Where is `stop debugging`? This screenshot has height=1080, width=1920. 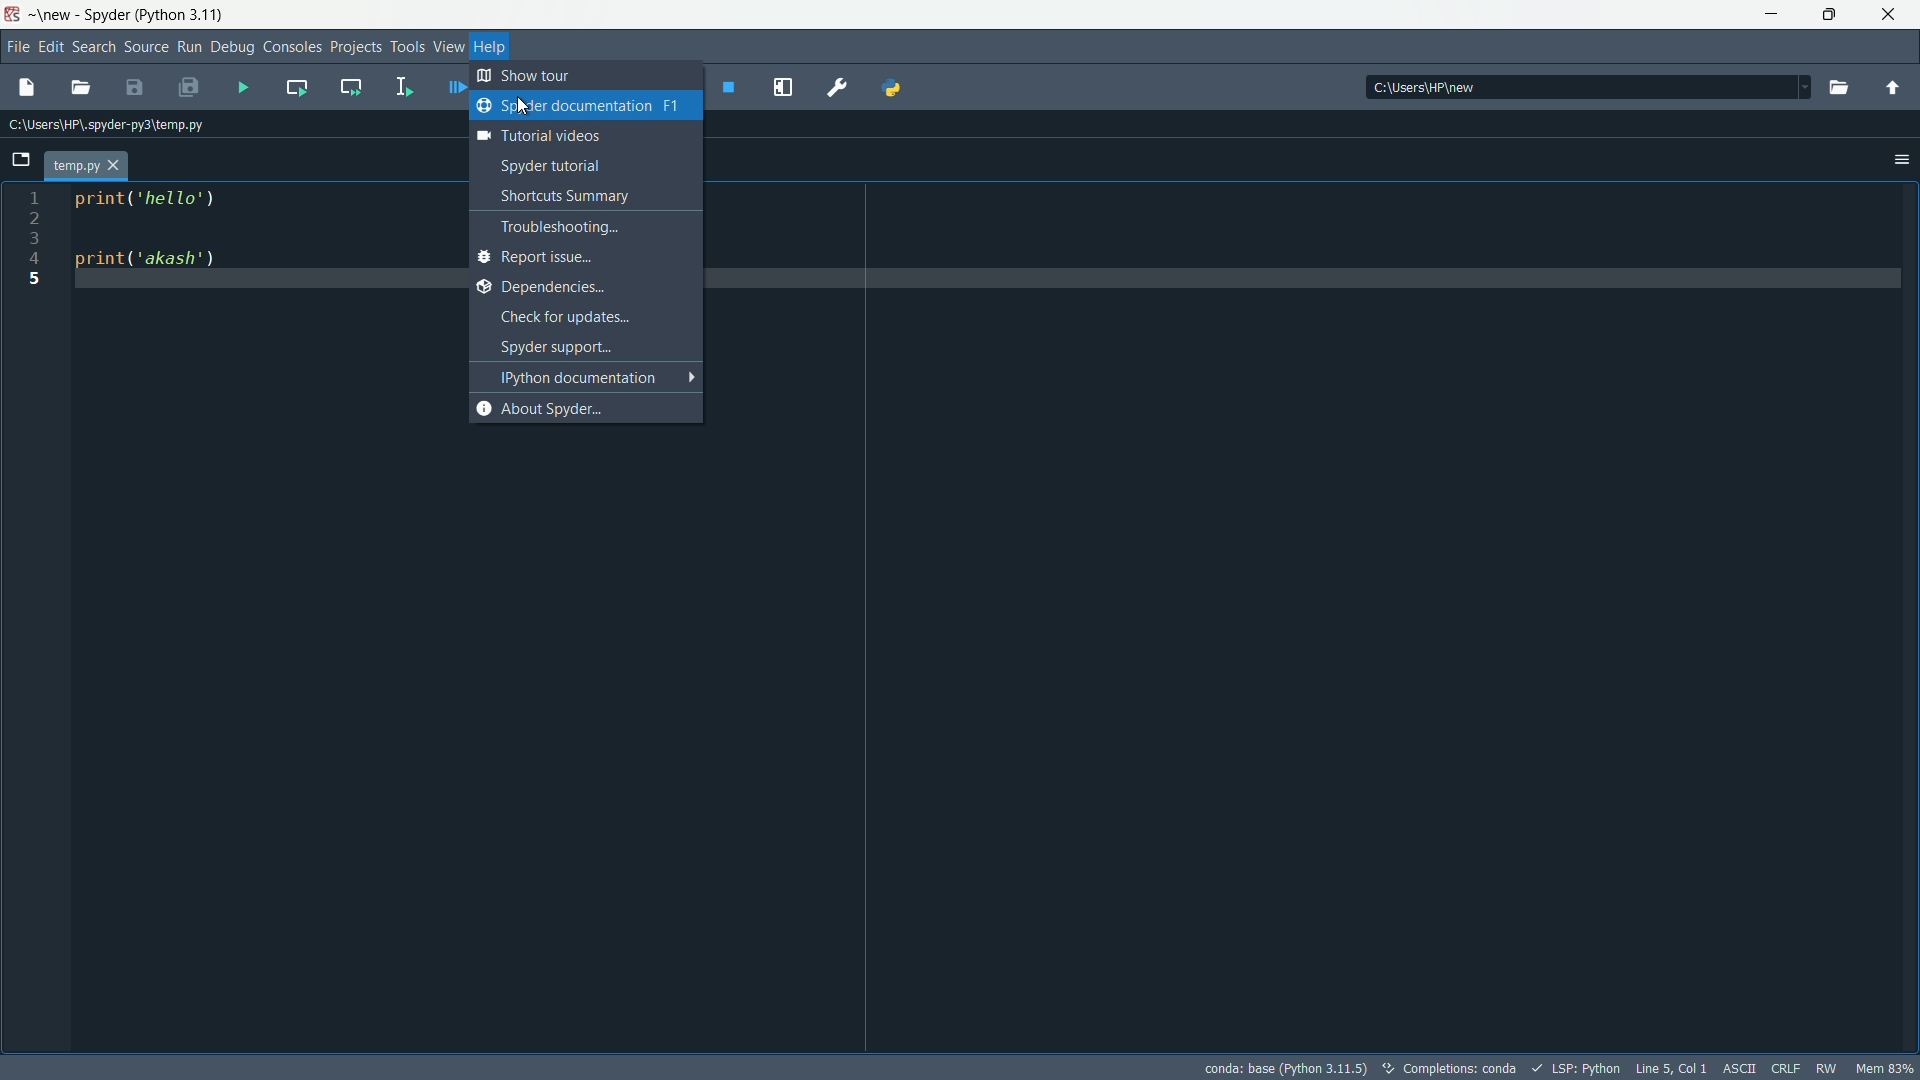 stop debugging is located at coordinates (730, 87).